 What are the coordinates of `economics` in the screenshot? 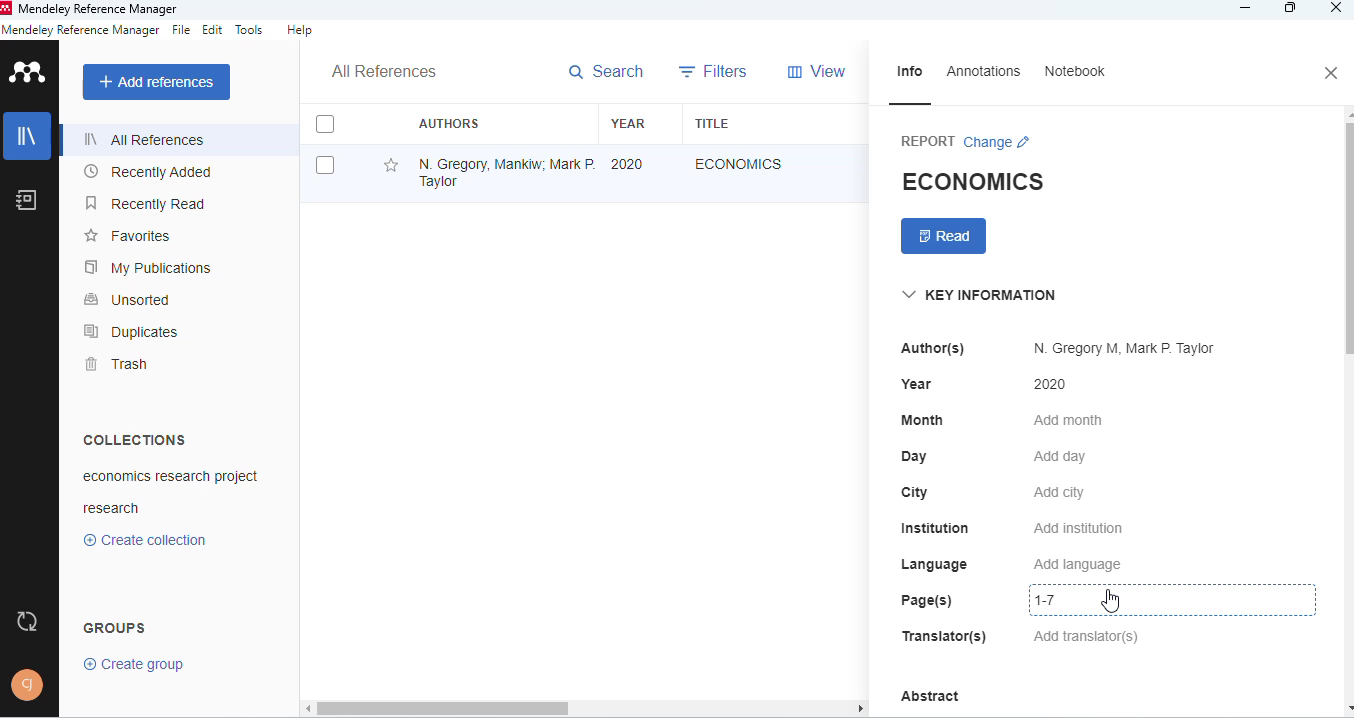 It's located at (739, 164).